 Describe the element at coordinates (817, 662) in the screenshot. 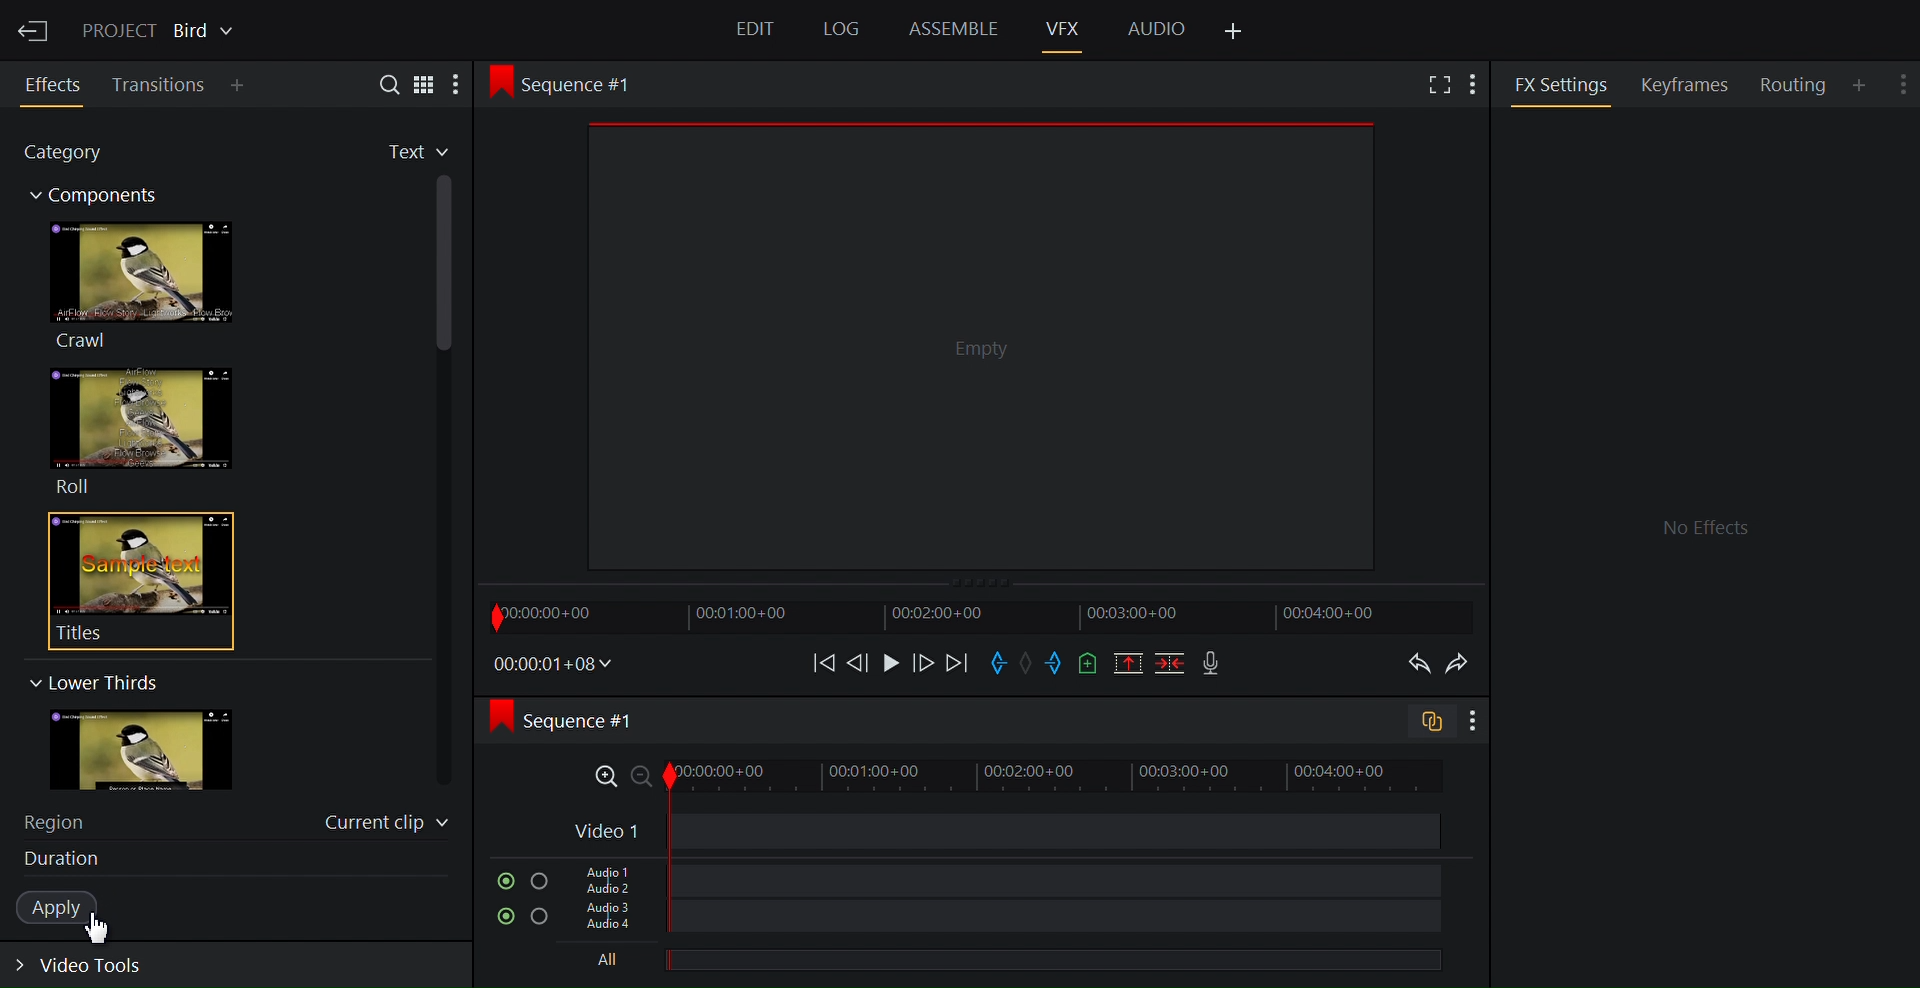

I see `Move backward` at that location.